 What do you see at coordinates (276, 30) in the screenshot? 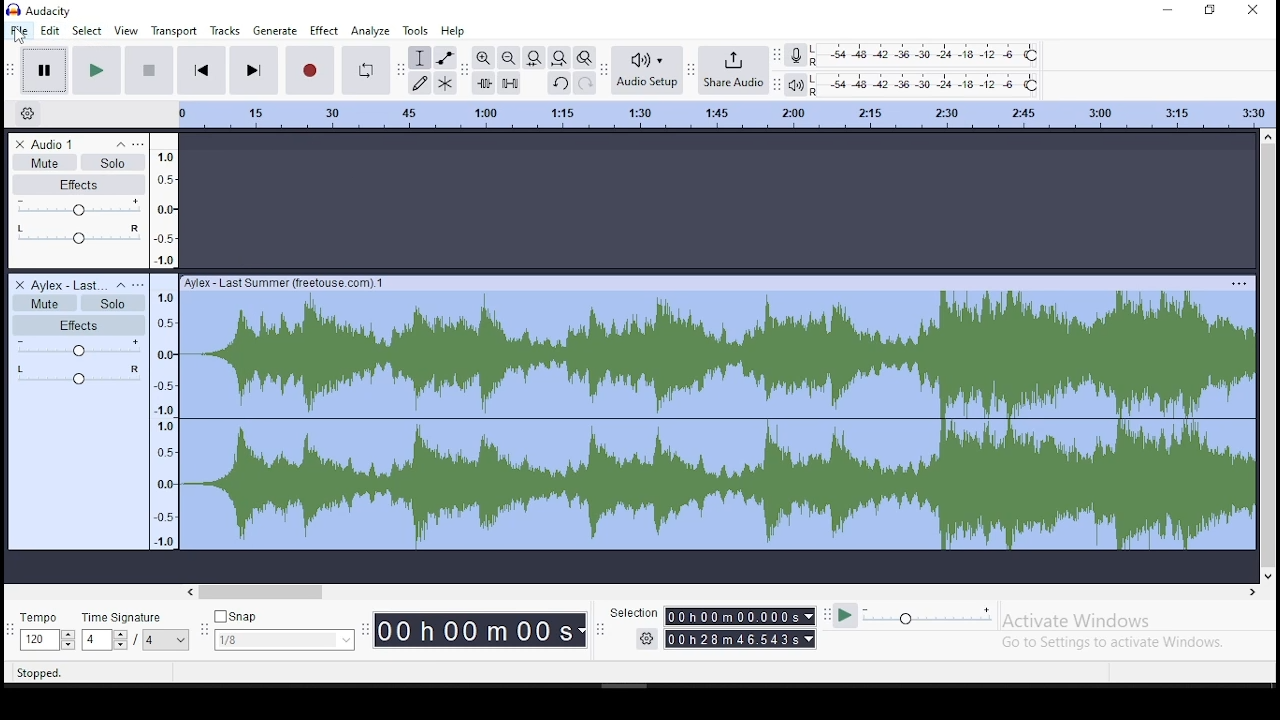
I see `generate` at bounding box center [276, 30].